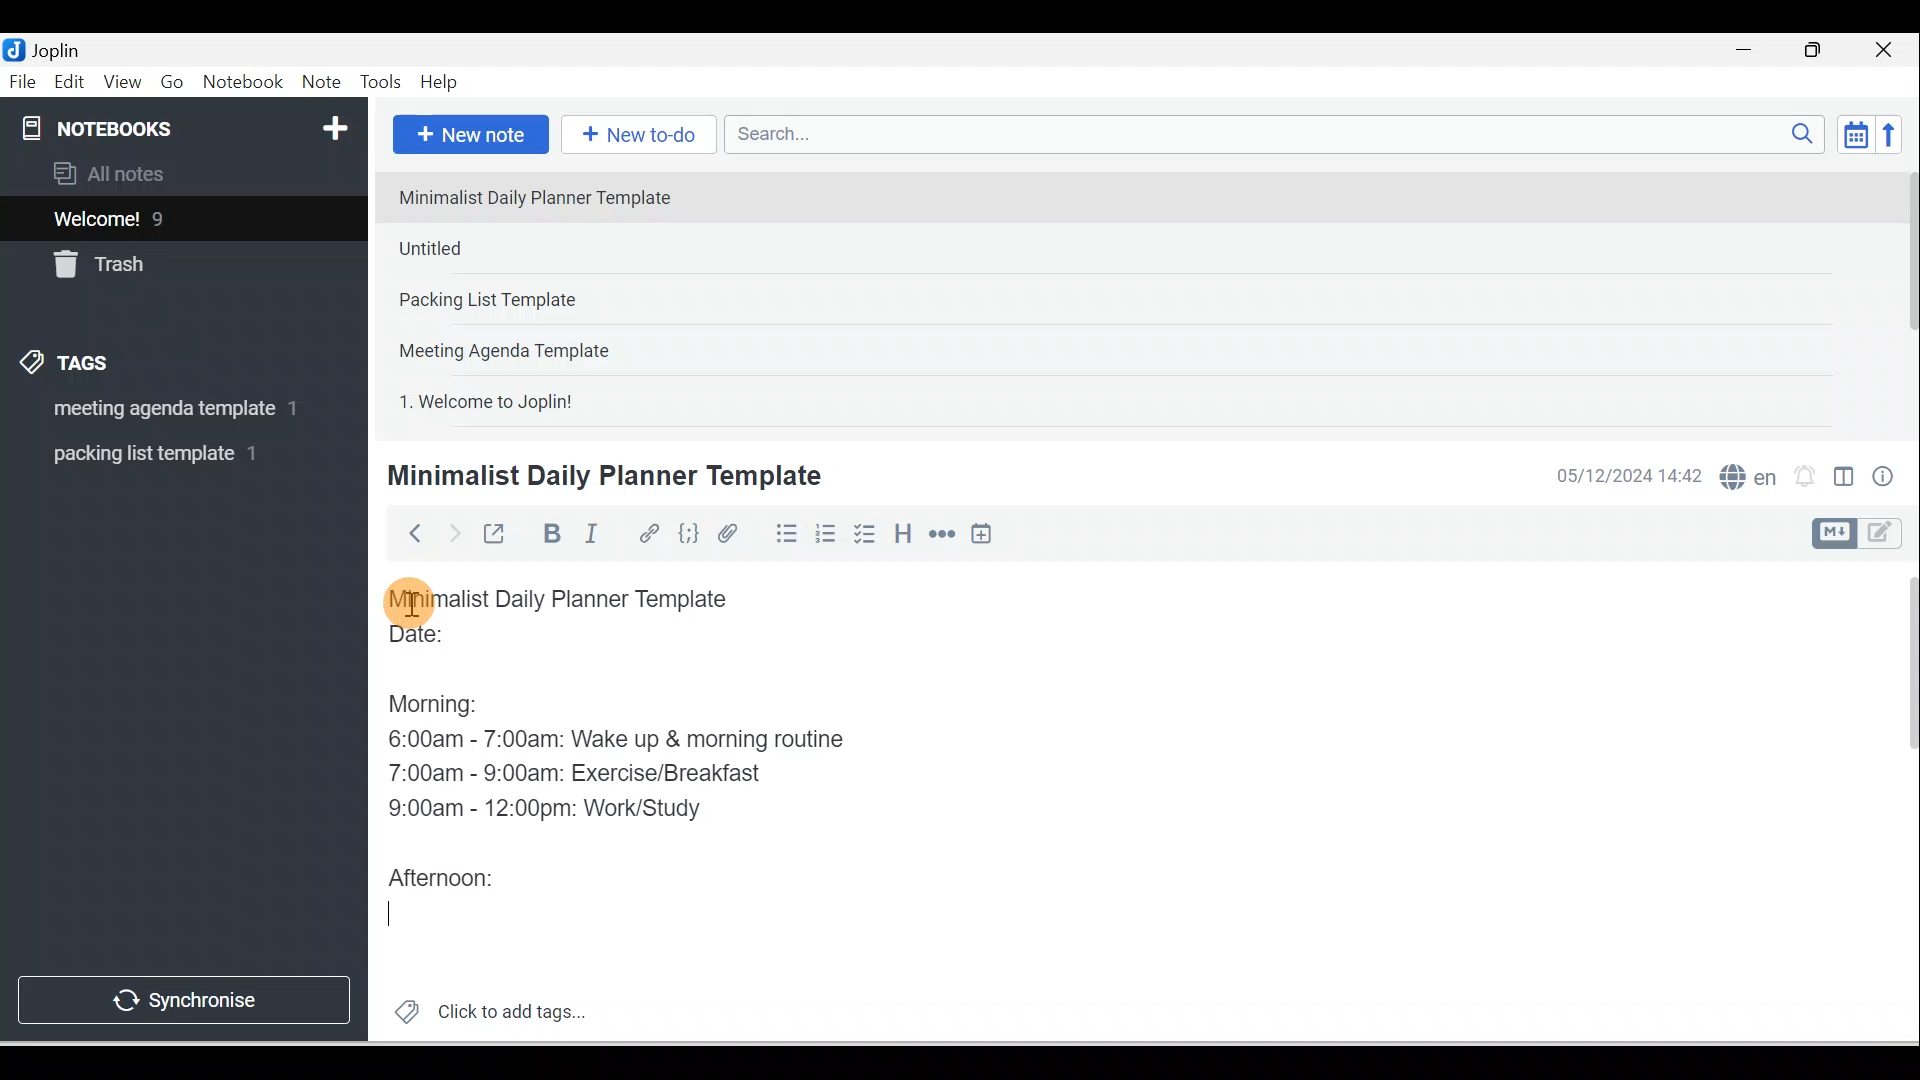 The height and width of the screenshot is (1080, 1920). Describe the element at coordinates (634, 136) in the screenshot. I see `New to-do` at that location.